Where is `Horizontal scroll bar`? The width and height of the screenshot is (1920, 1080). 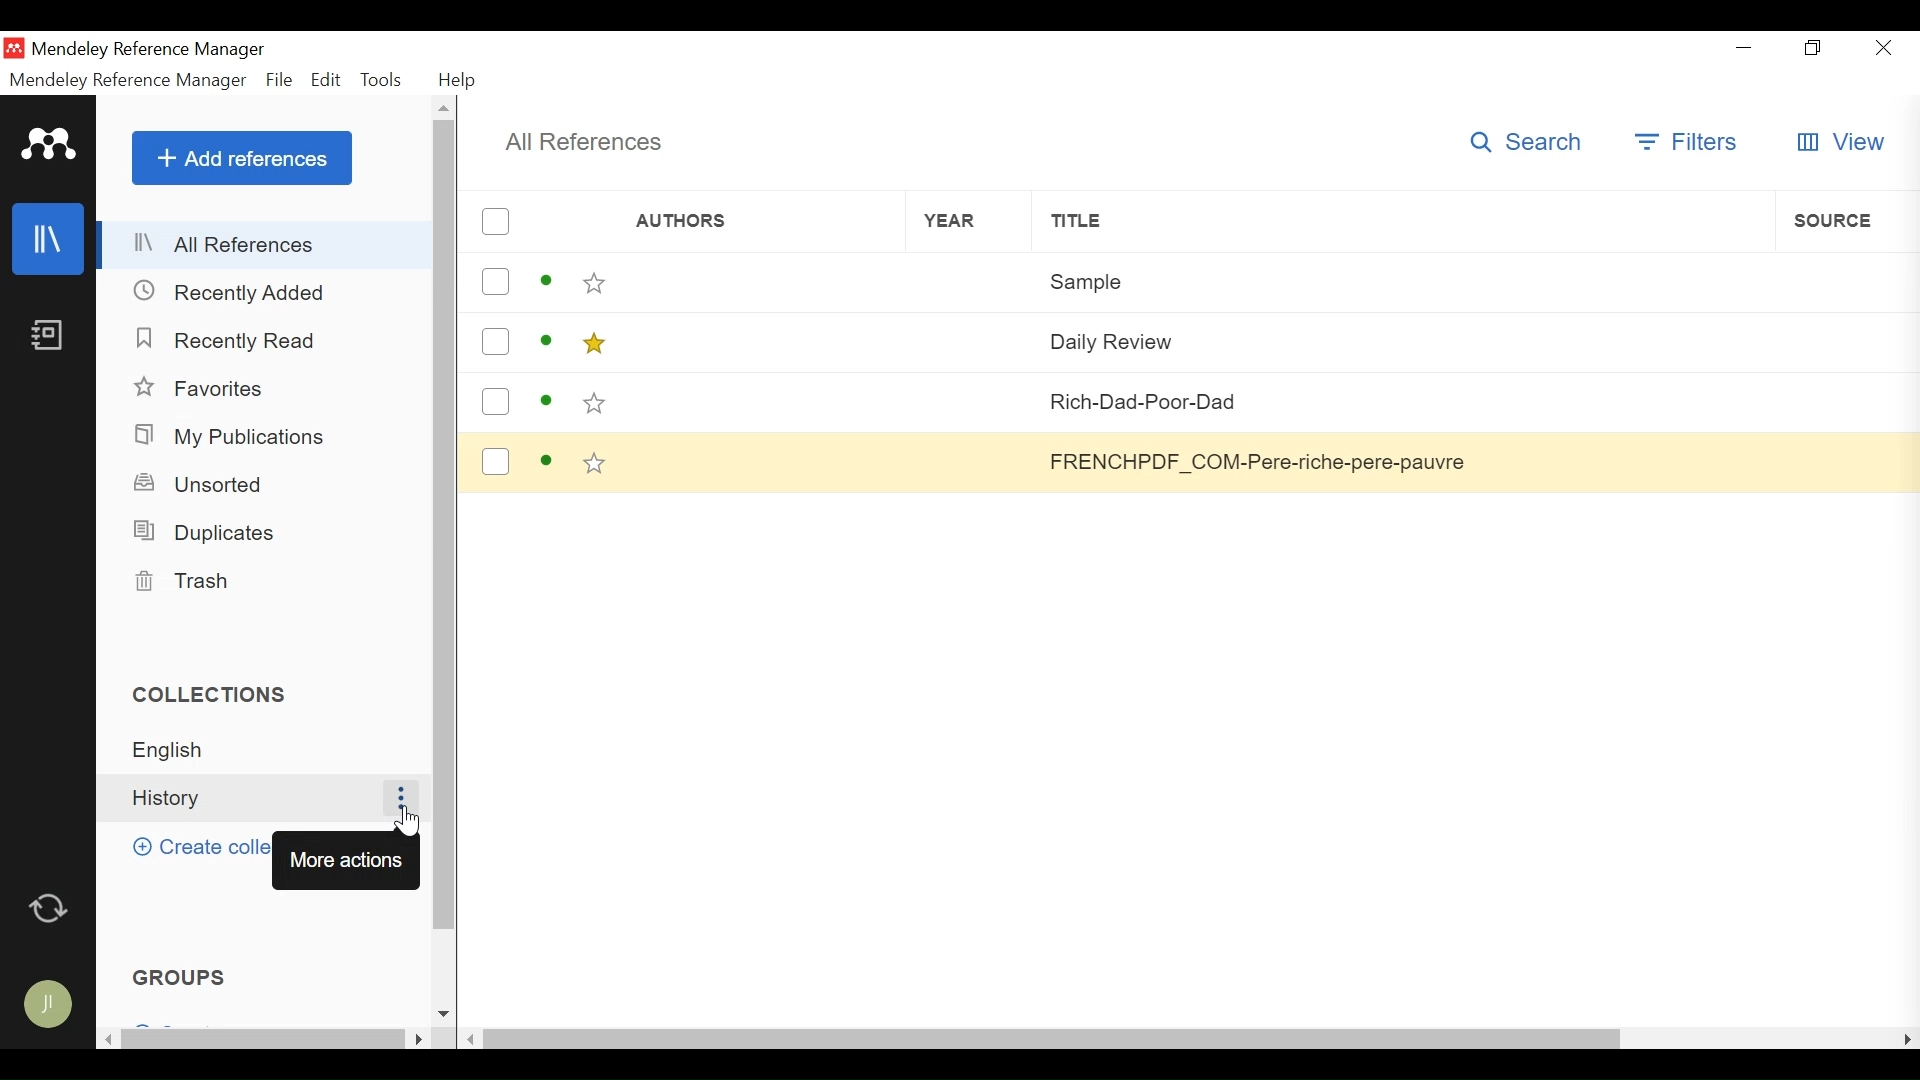 Horizontal scroll bar is located at coordinates (1054, 1037).